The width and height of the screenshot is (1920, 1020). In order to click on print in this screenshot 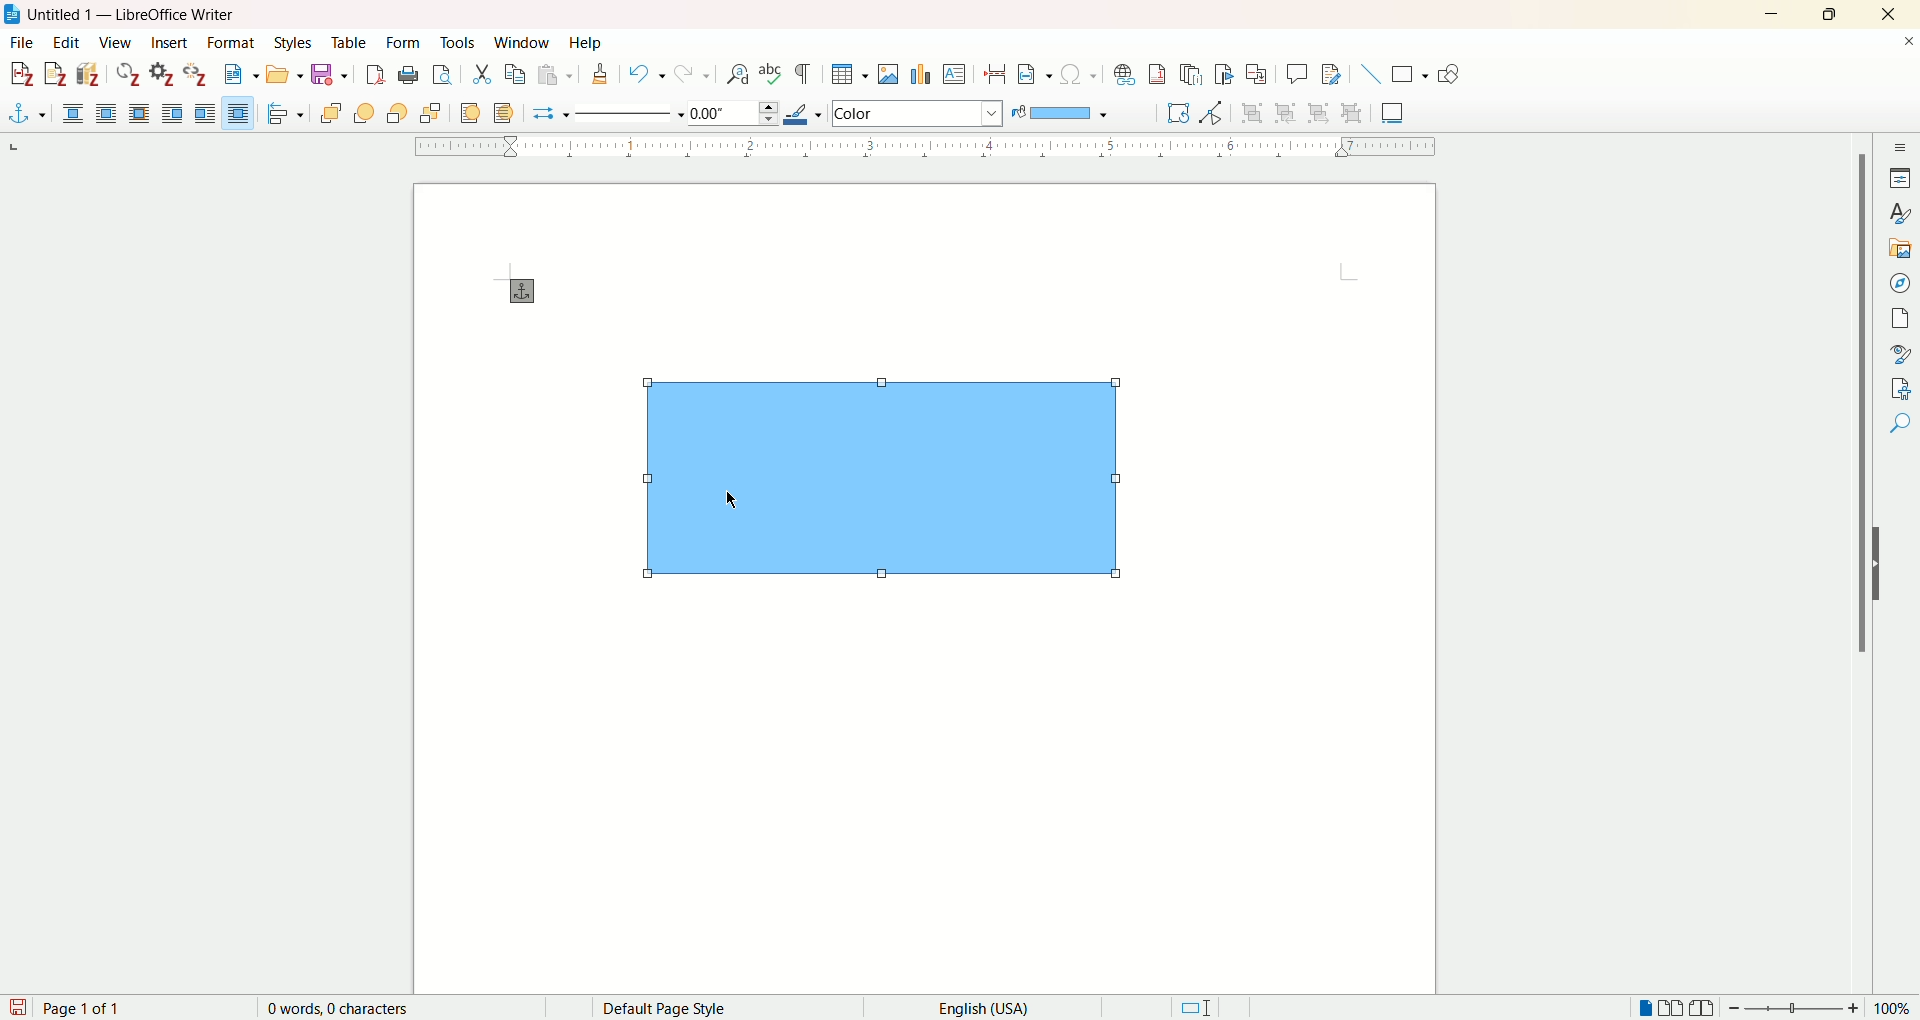, I will do `click(410, 74)`.